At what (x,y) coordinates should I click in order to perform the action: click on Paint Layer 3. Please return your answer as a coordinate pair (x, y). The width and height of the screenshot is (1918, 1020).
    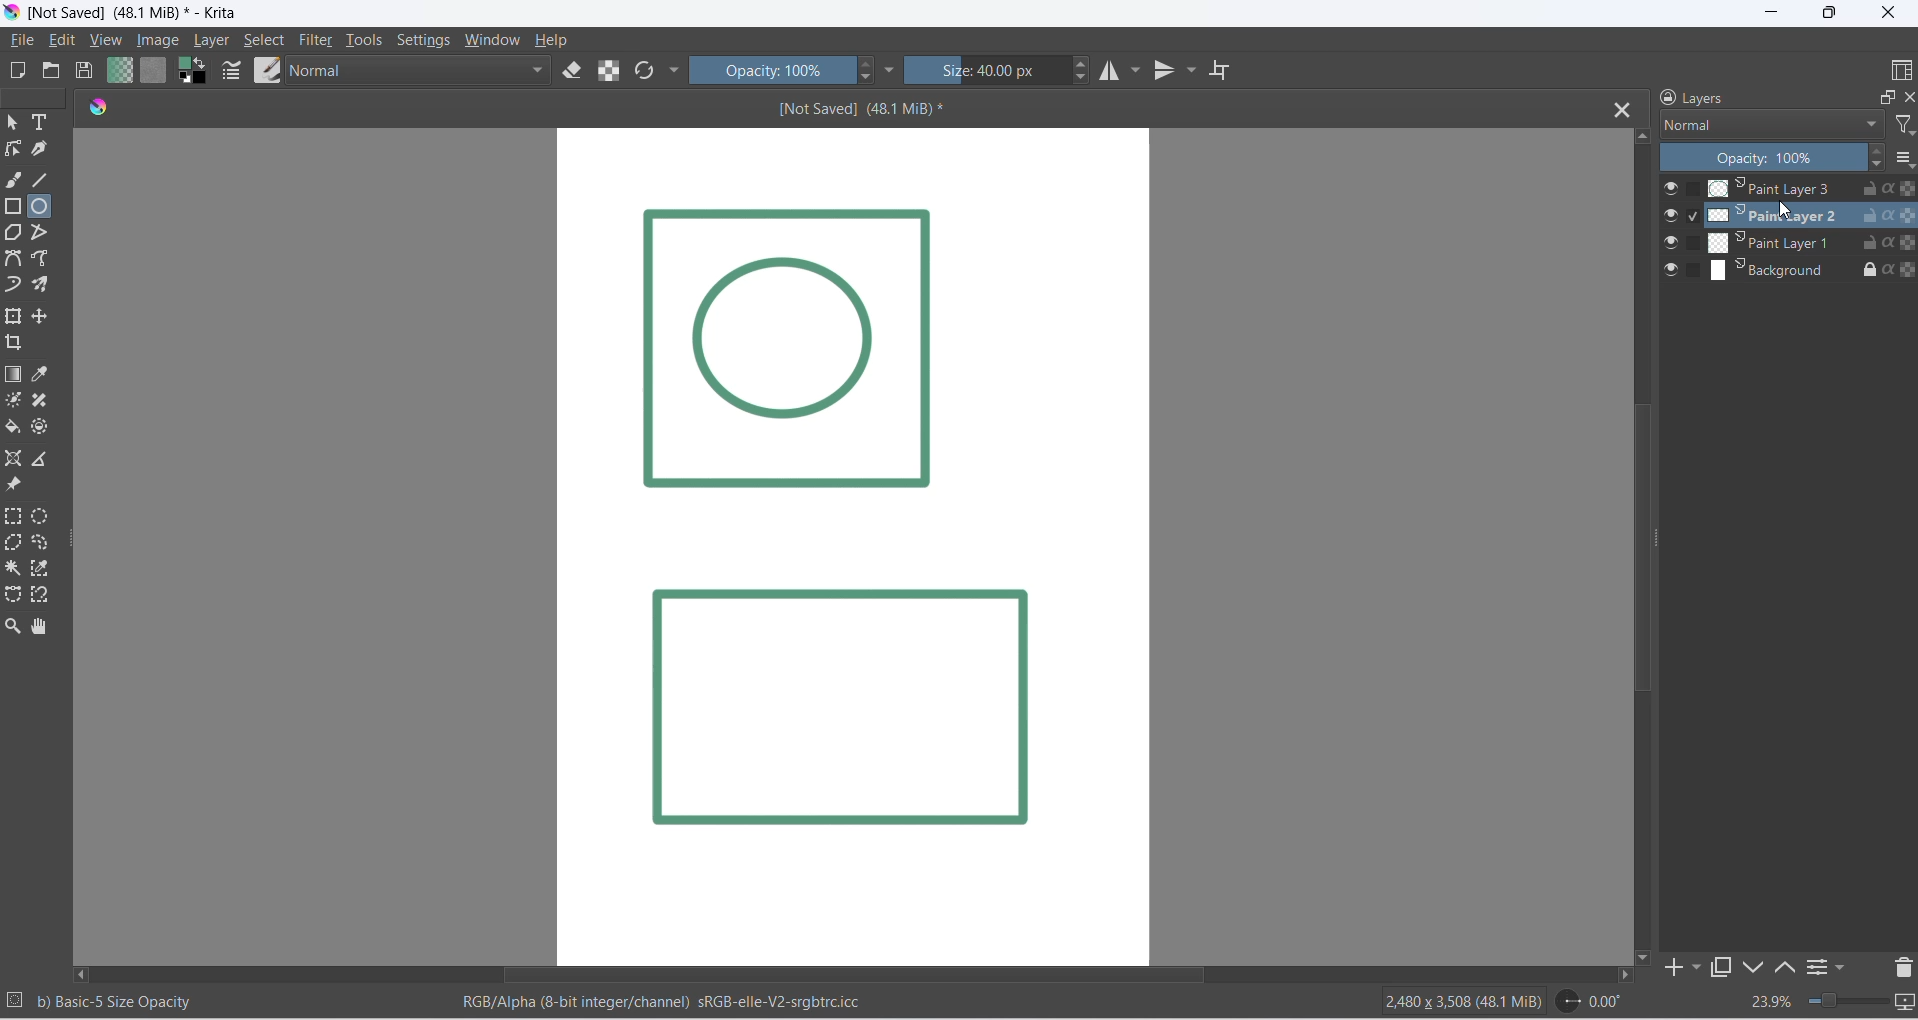
    Looking at the image, I should click on (1775, 187).